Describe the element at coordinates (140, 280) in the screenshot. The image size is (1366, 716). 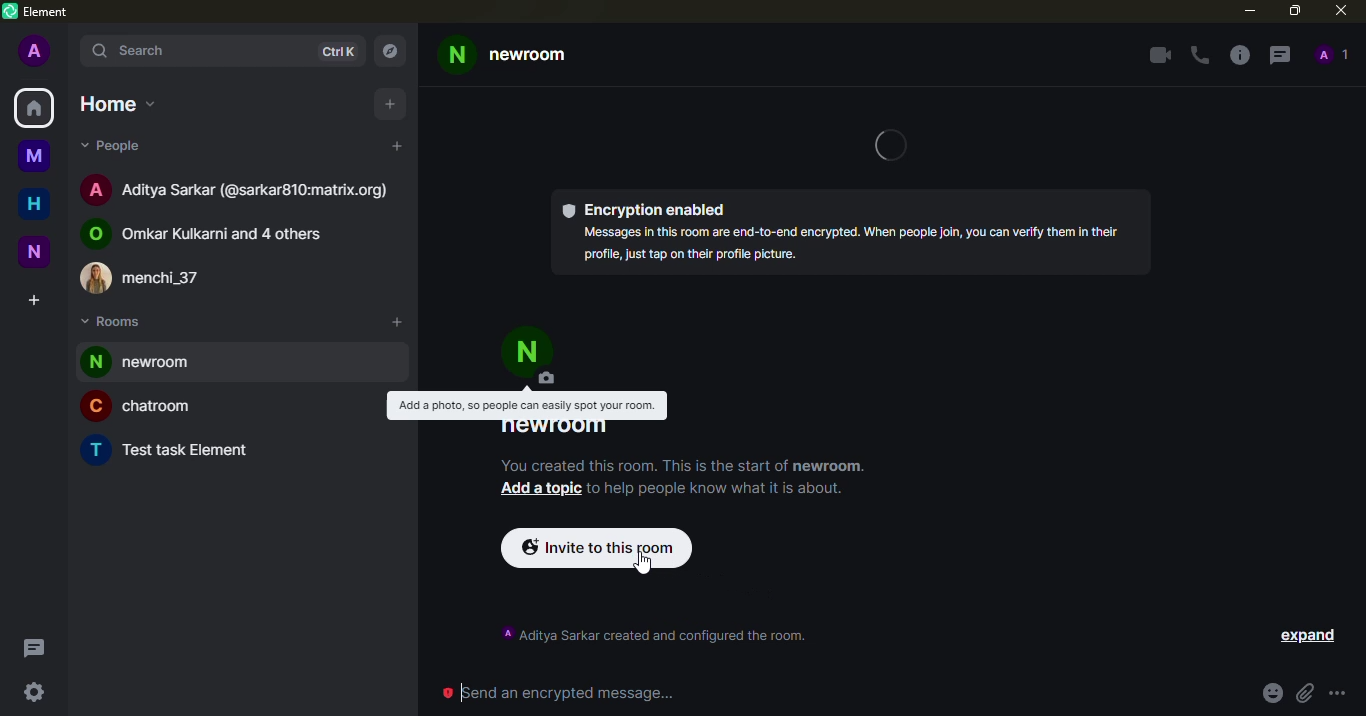
I see `menchi_37` at that location.